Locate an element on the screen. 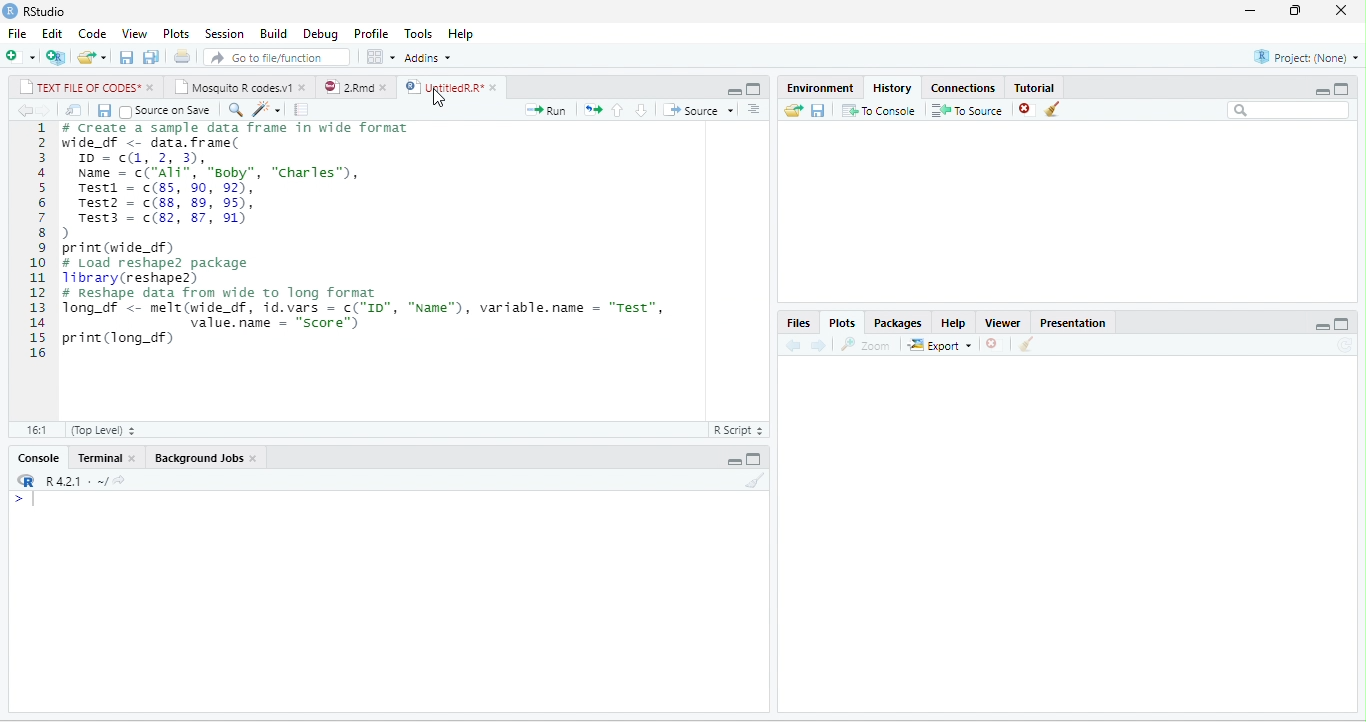 The height and width of the screenshot is (722, 1366). clear is located at coordinates (756, 480).